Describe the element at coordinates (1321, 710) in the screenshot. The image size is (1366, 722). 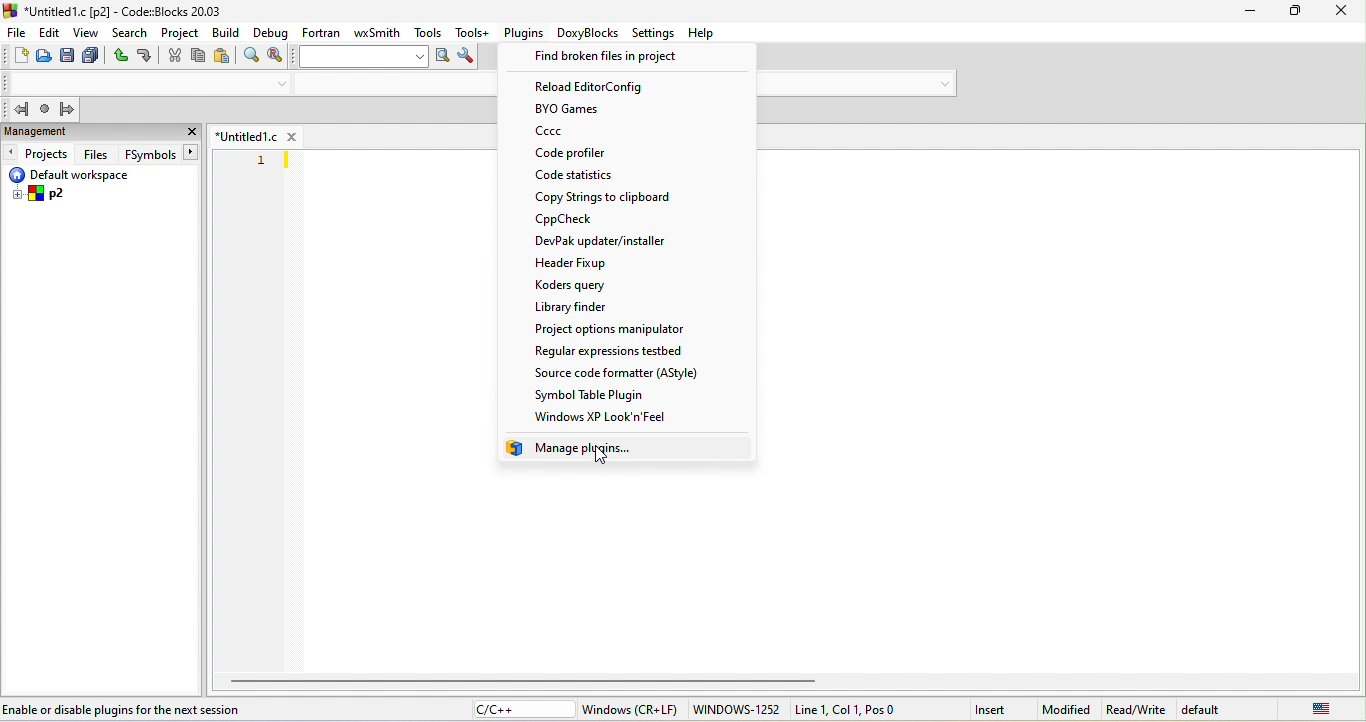
I see `united state` at that location.